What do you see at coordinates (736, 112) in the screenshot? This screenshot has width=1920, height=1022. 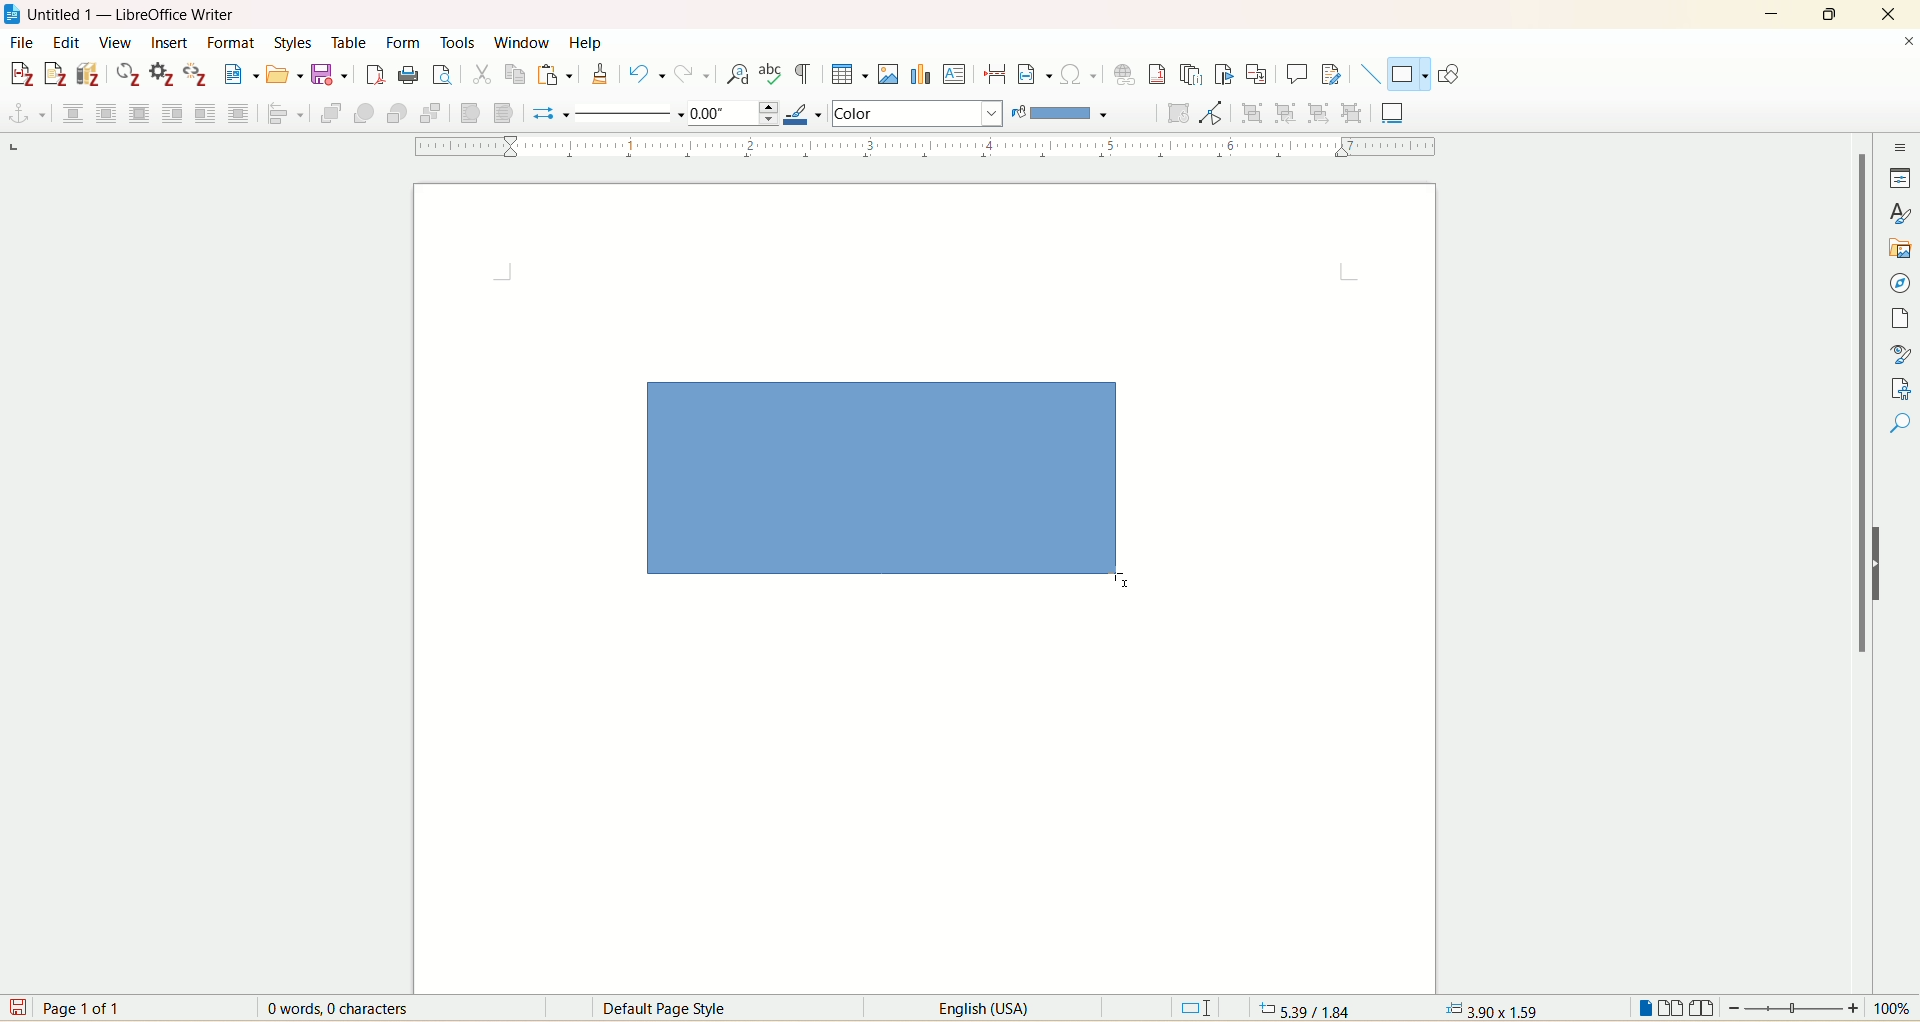 I see `line thickness` at bounding box center [736, 112].